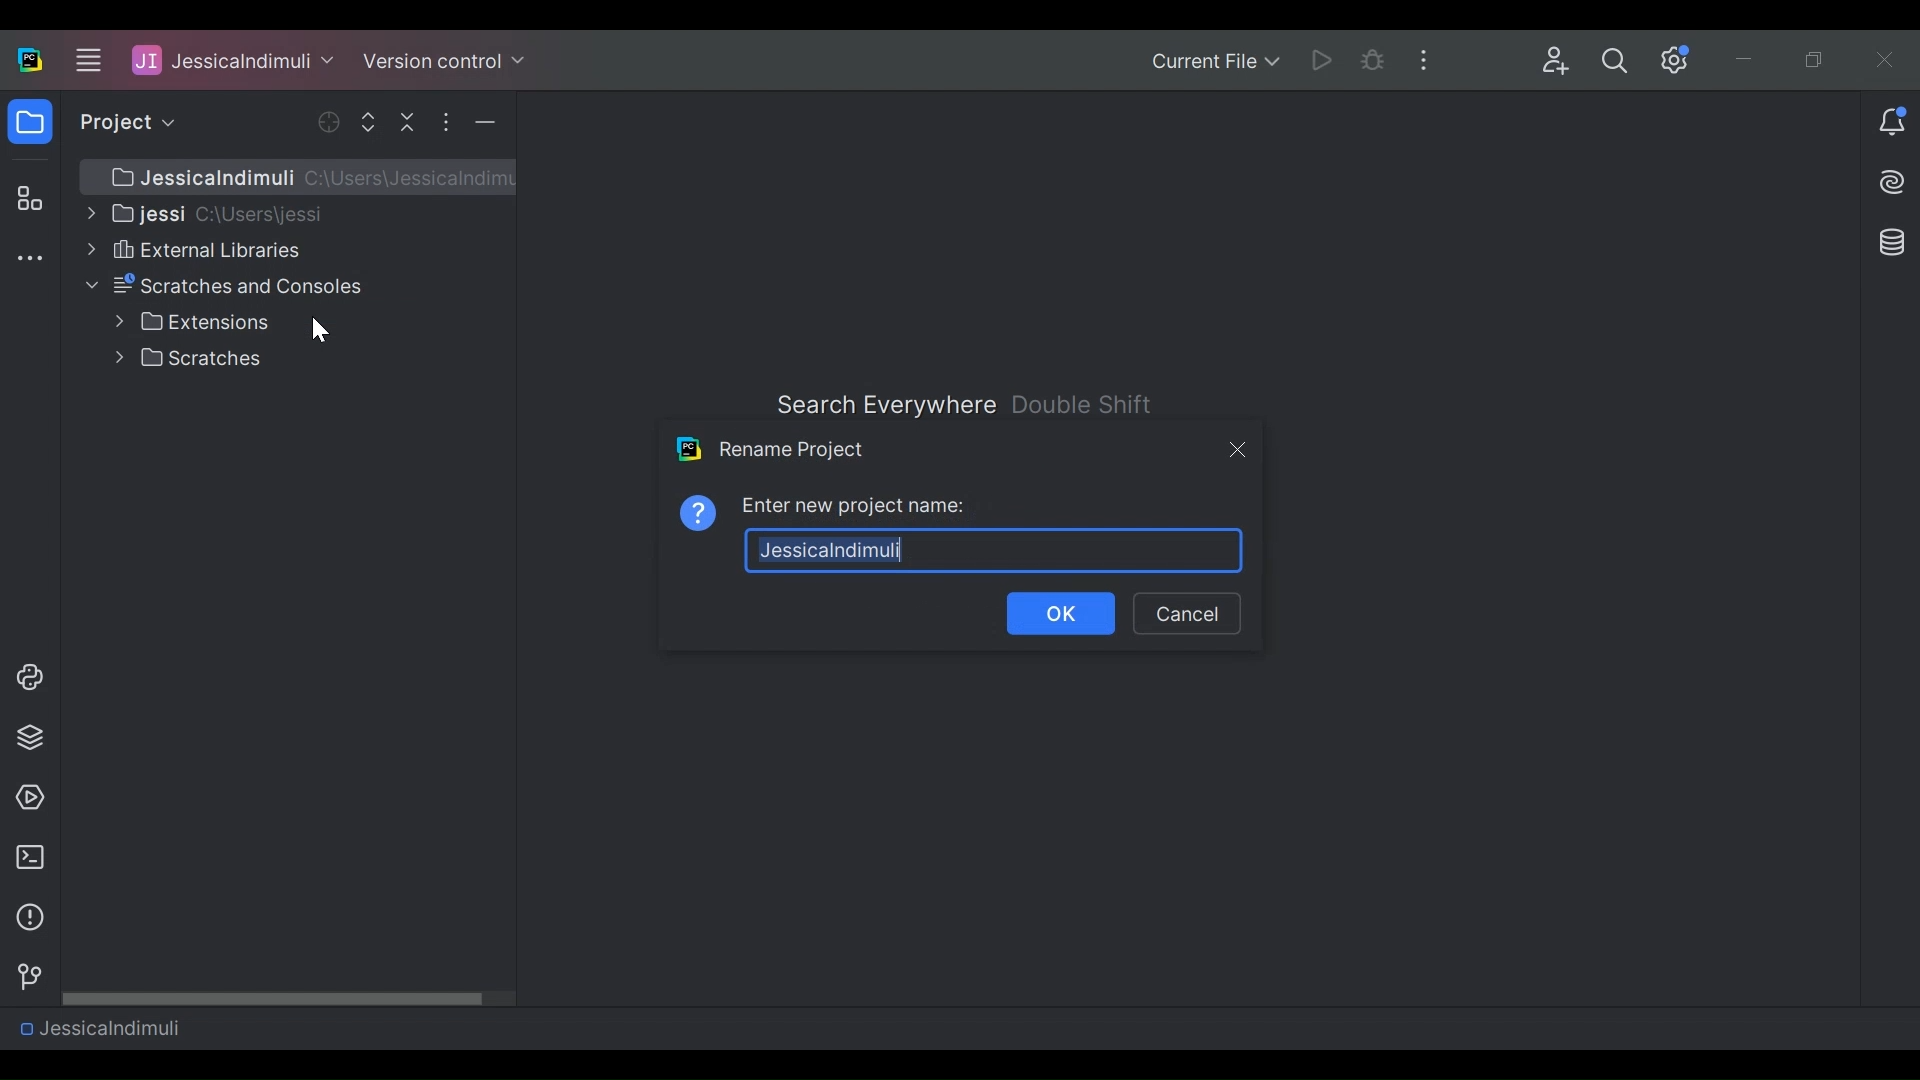 The height and width of the screenshot is (1080, 1920). What do you see at coordinates (1374, 60) in the screenshot?
I see `Debug` at bounding box center [1374, 60].